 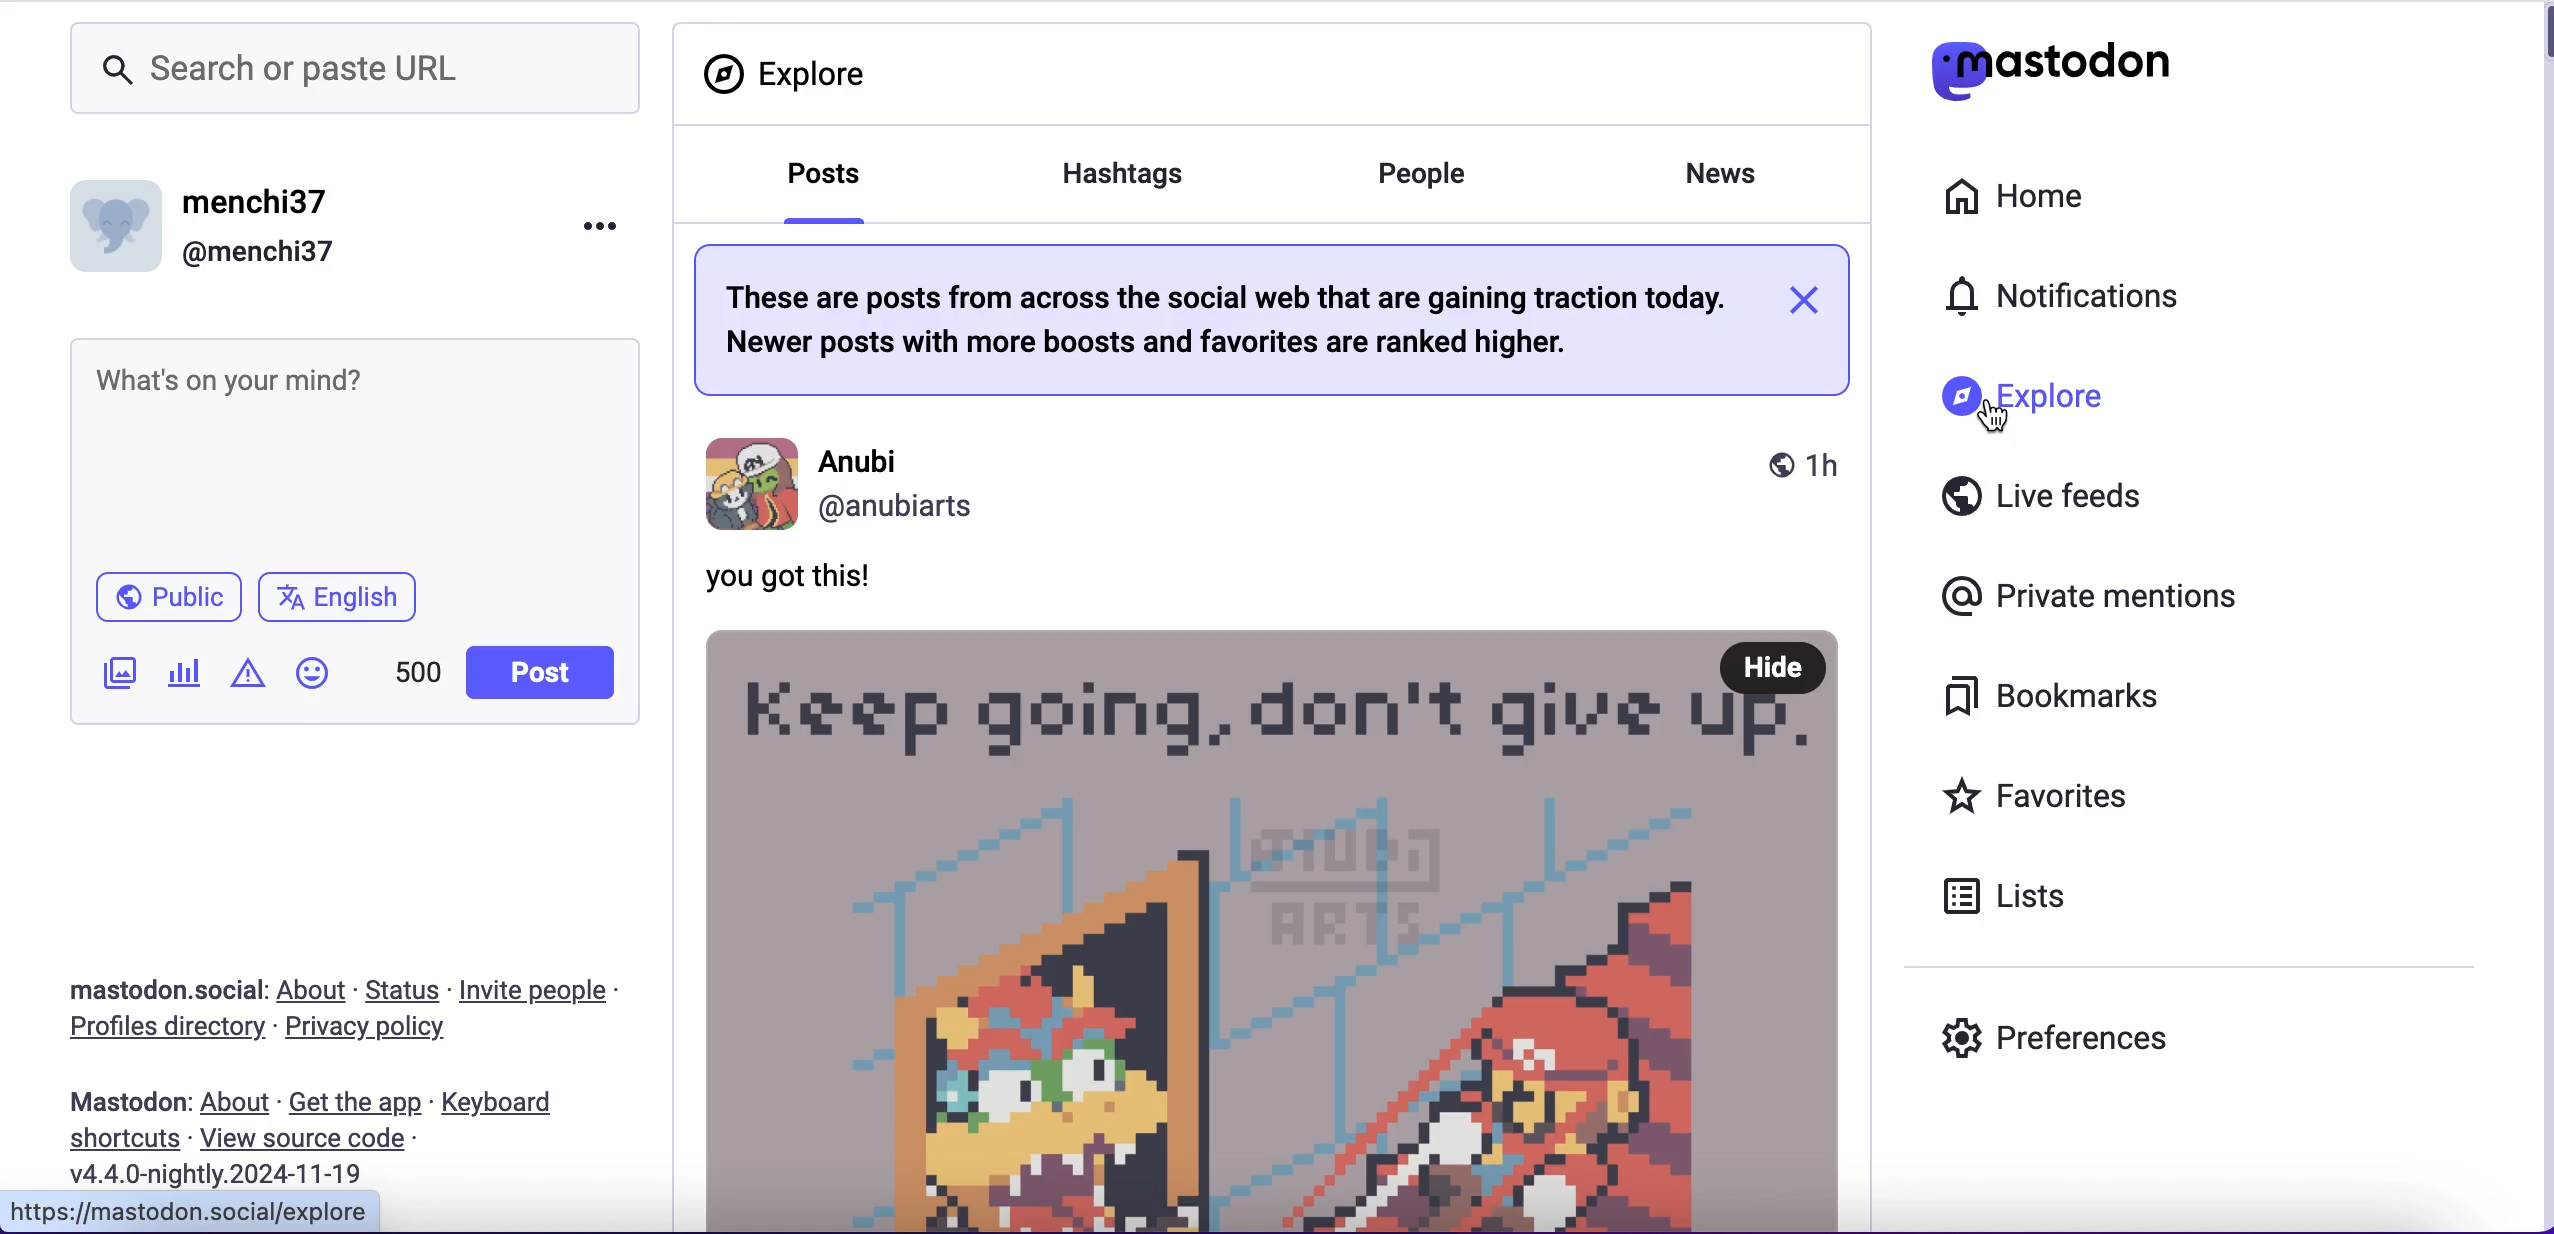 What do you see at coordinates (751, 484) in the screenshot?
I see `profile photo` at bounding box center [751, 484].